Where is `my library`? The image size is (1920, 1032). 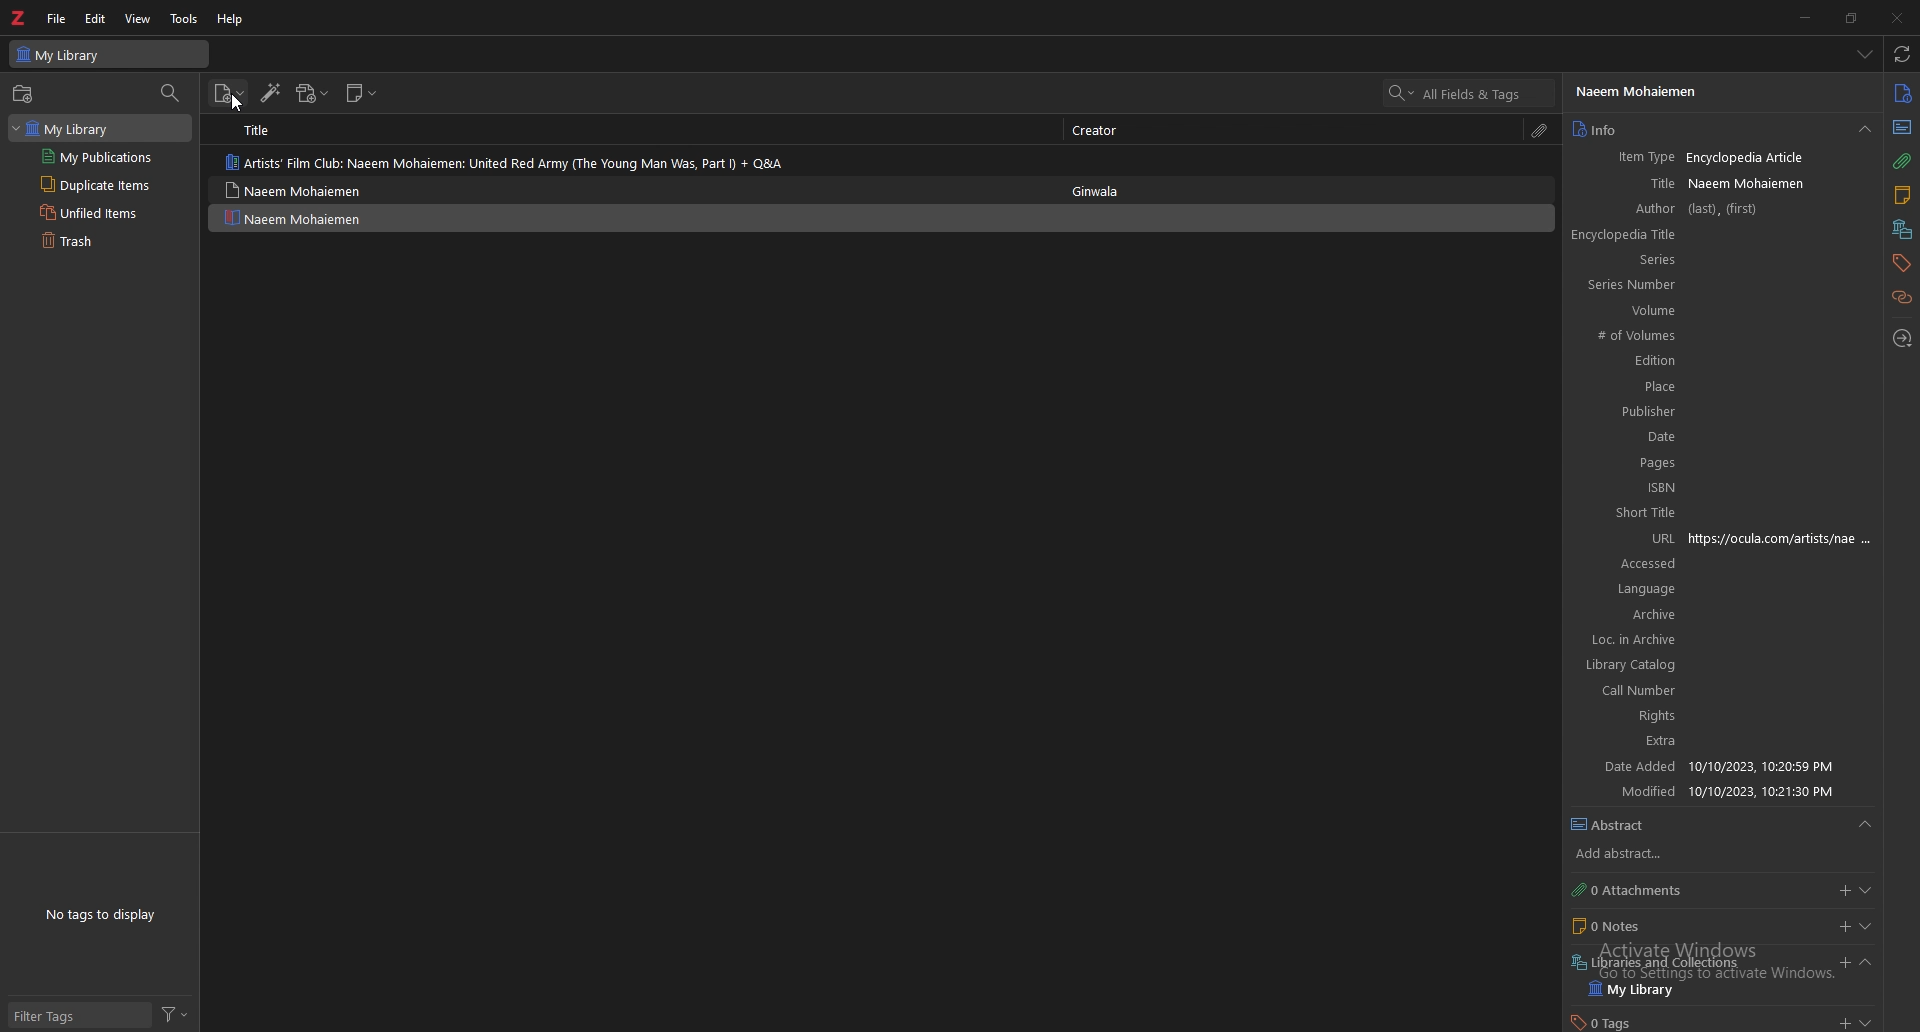 my library is located at coordinates (1713, 989).